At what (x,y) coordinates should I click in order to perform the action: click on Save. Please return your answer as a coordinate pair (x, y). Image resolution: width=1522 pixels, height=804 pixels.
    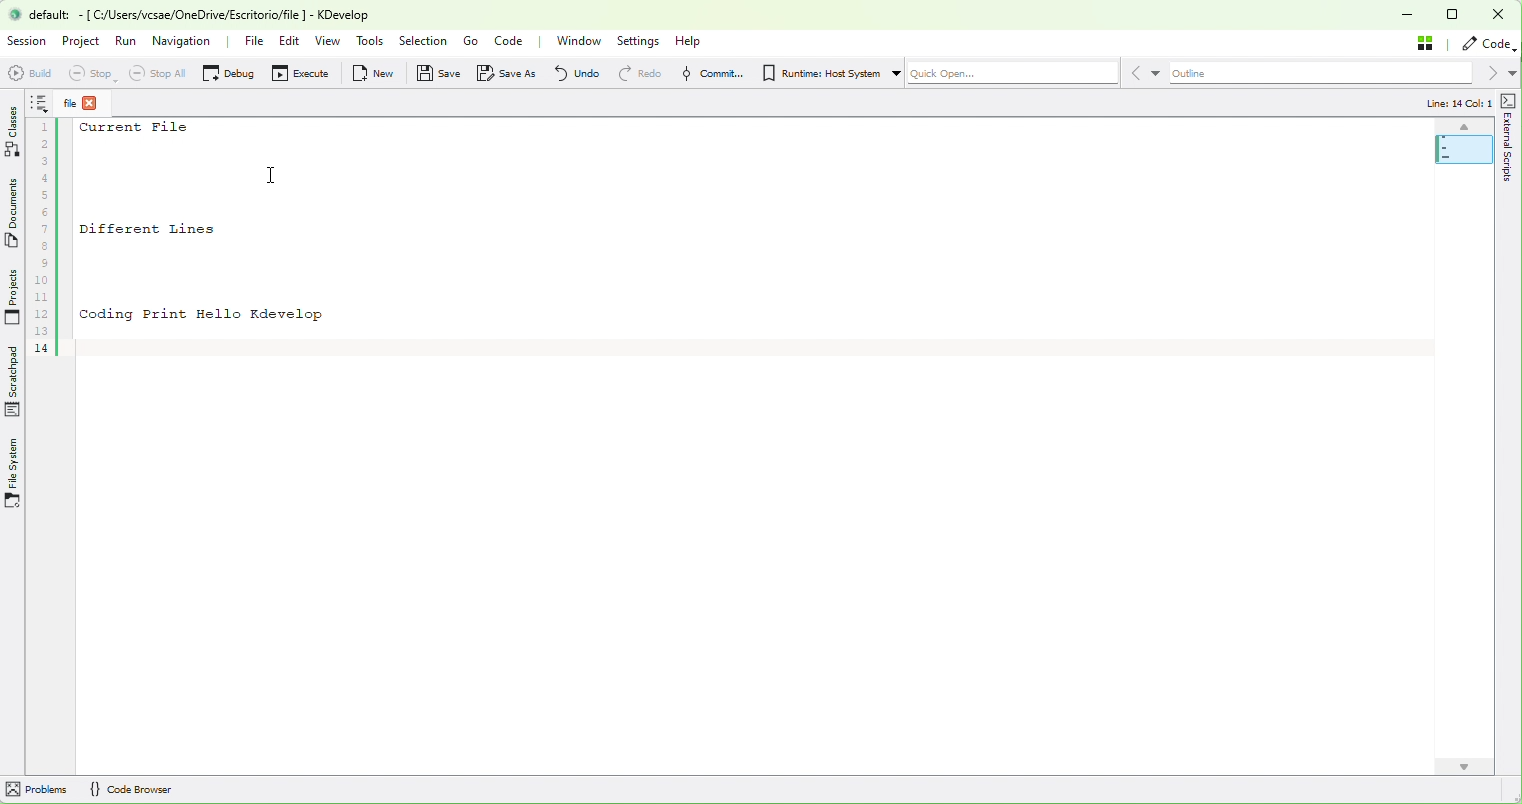
    Looking at the image, I should click on (435, 74).